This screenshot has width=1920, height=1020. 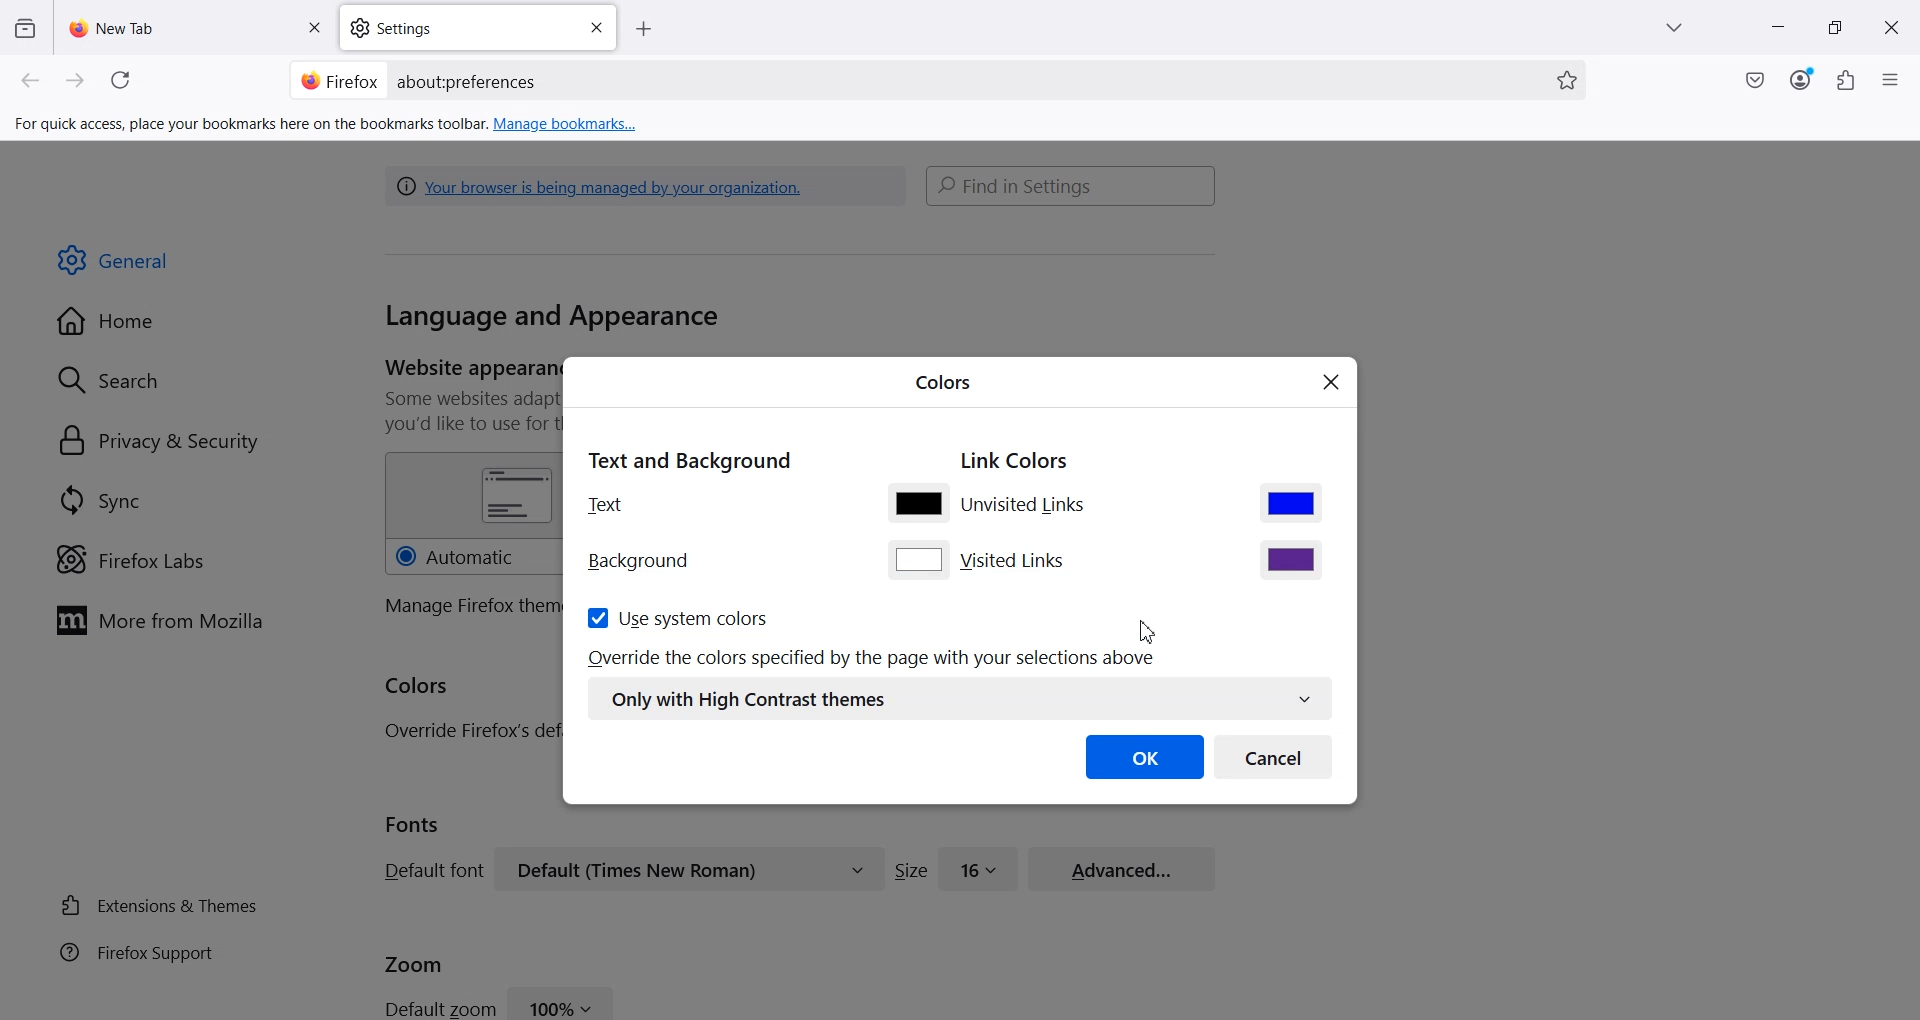 What do you see at coordinates (1016, 561) in the screenshot?
I see `Visited Links` at bounding box center [1016, 561].